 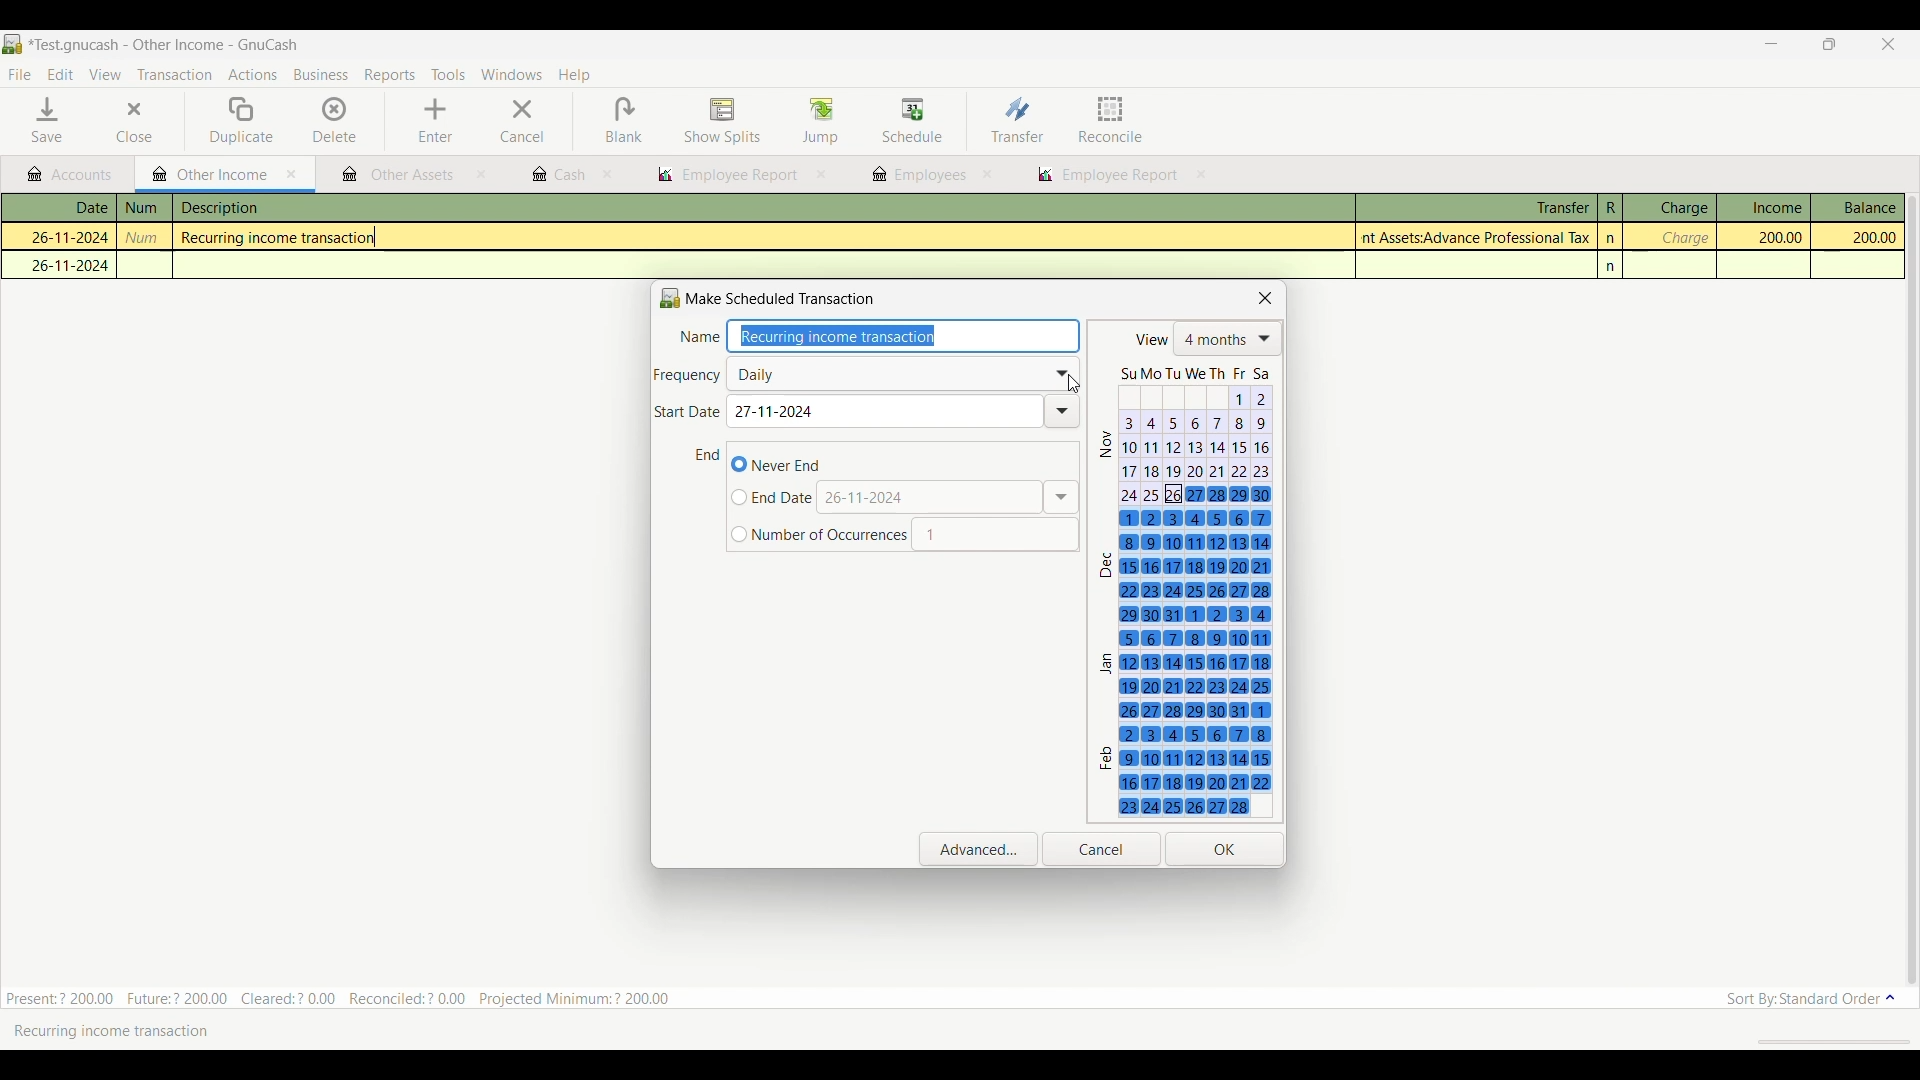 I want to click on Save inputs, so click(x=1225, y=850).